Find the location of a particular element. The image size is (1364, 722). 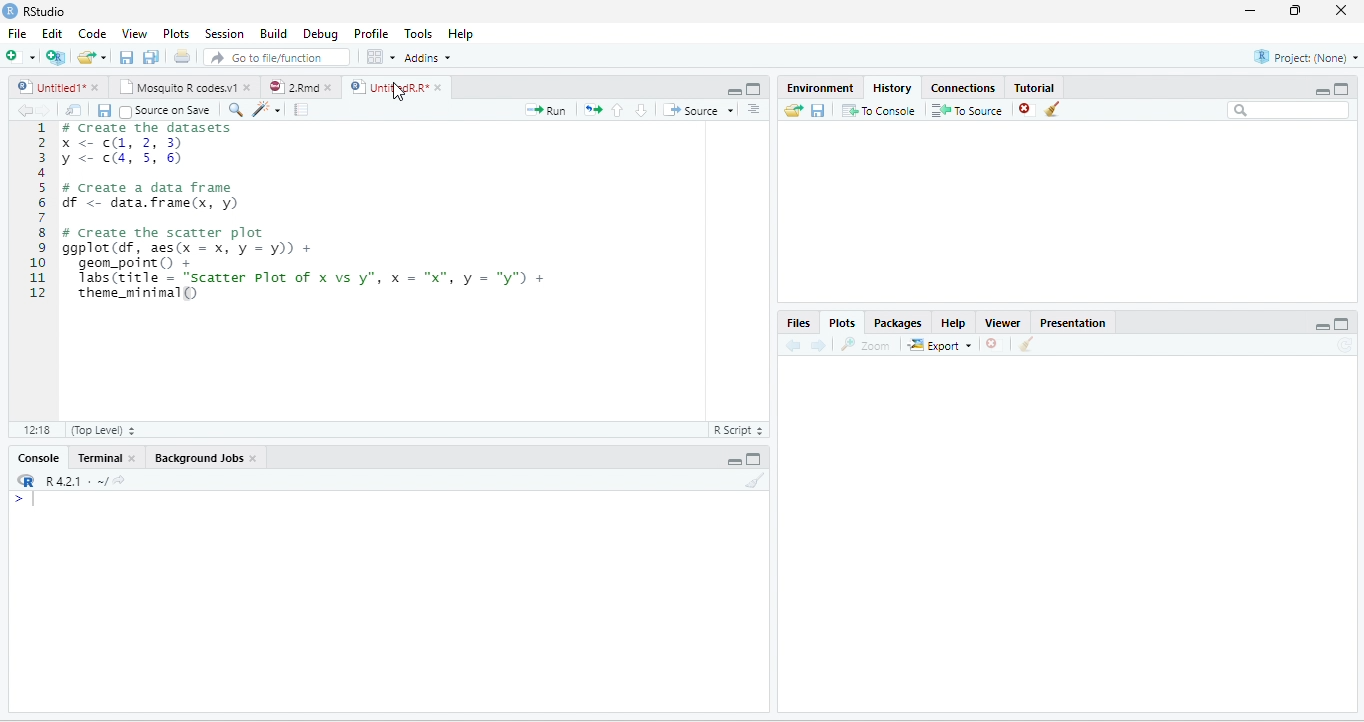

Project: (None) is located at coordinates (1305, 57).